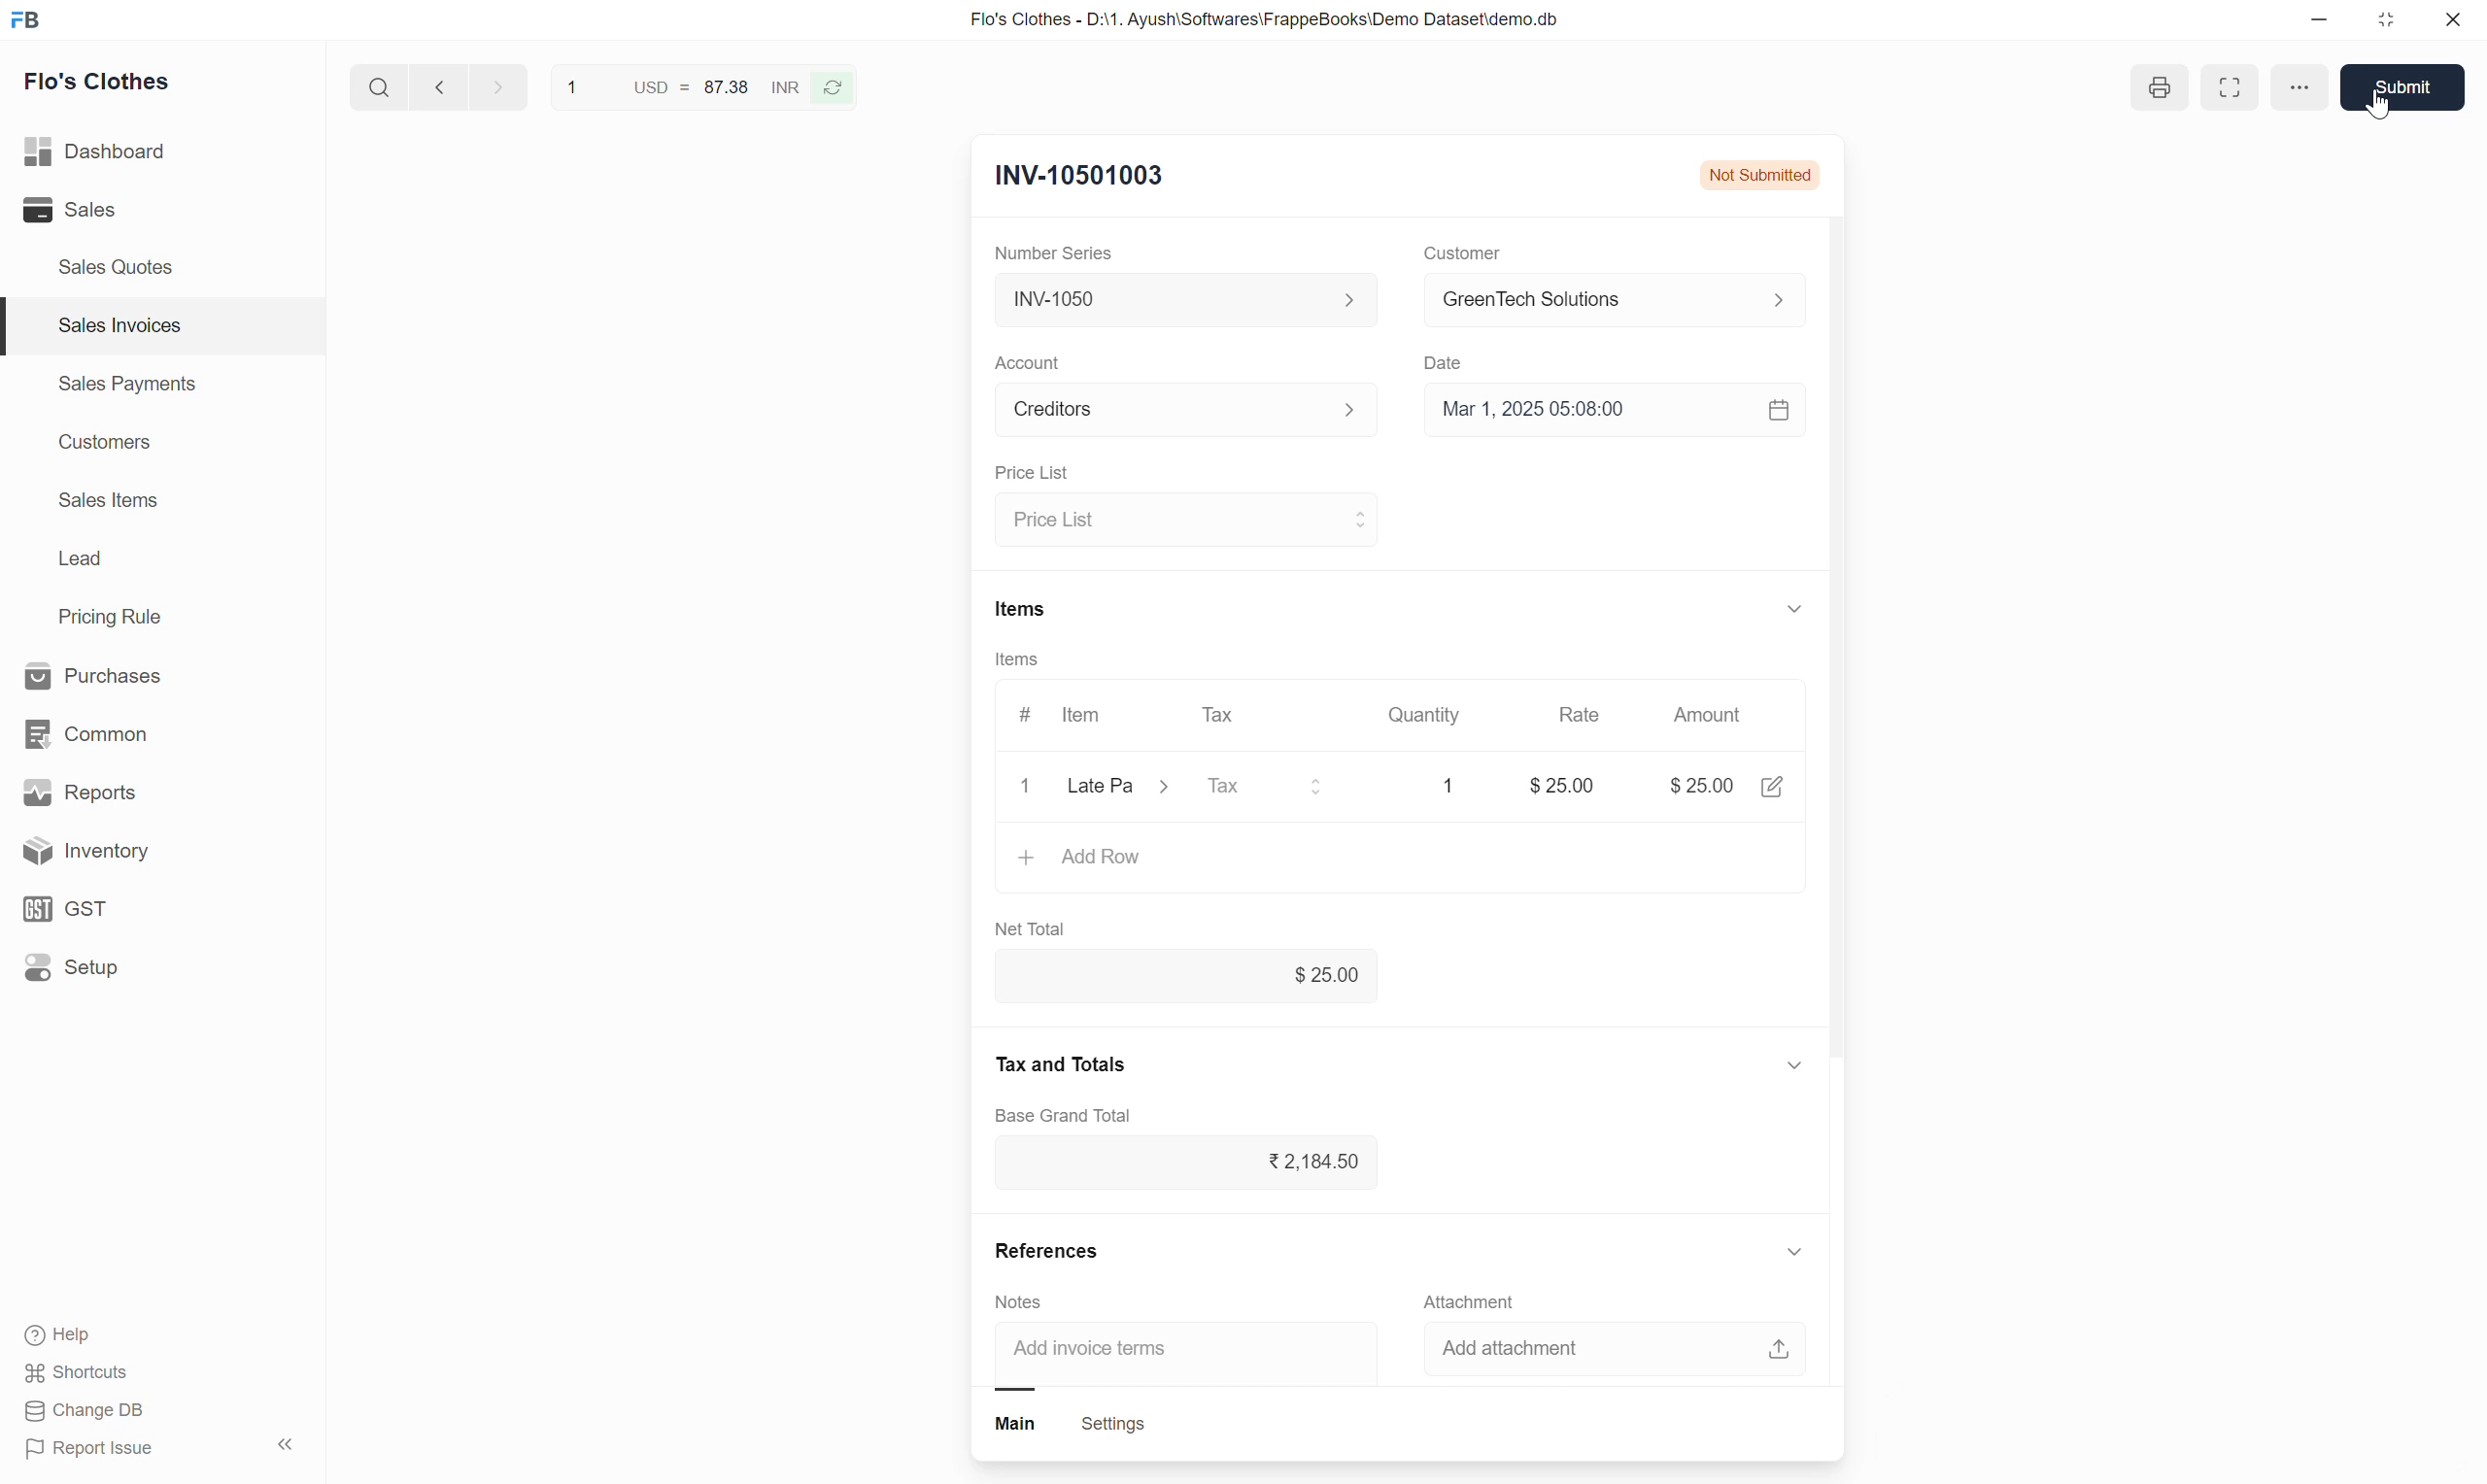 This screenshot has height=1484, width=2487. Describe the element at coordinates (1038, 926) in the screenshot. I see `Net Total` at that location.